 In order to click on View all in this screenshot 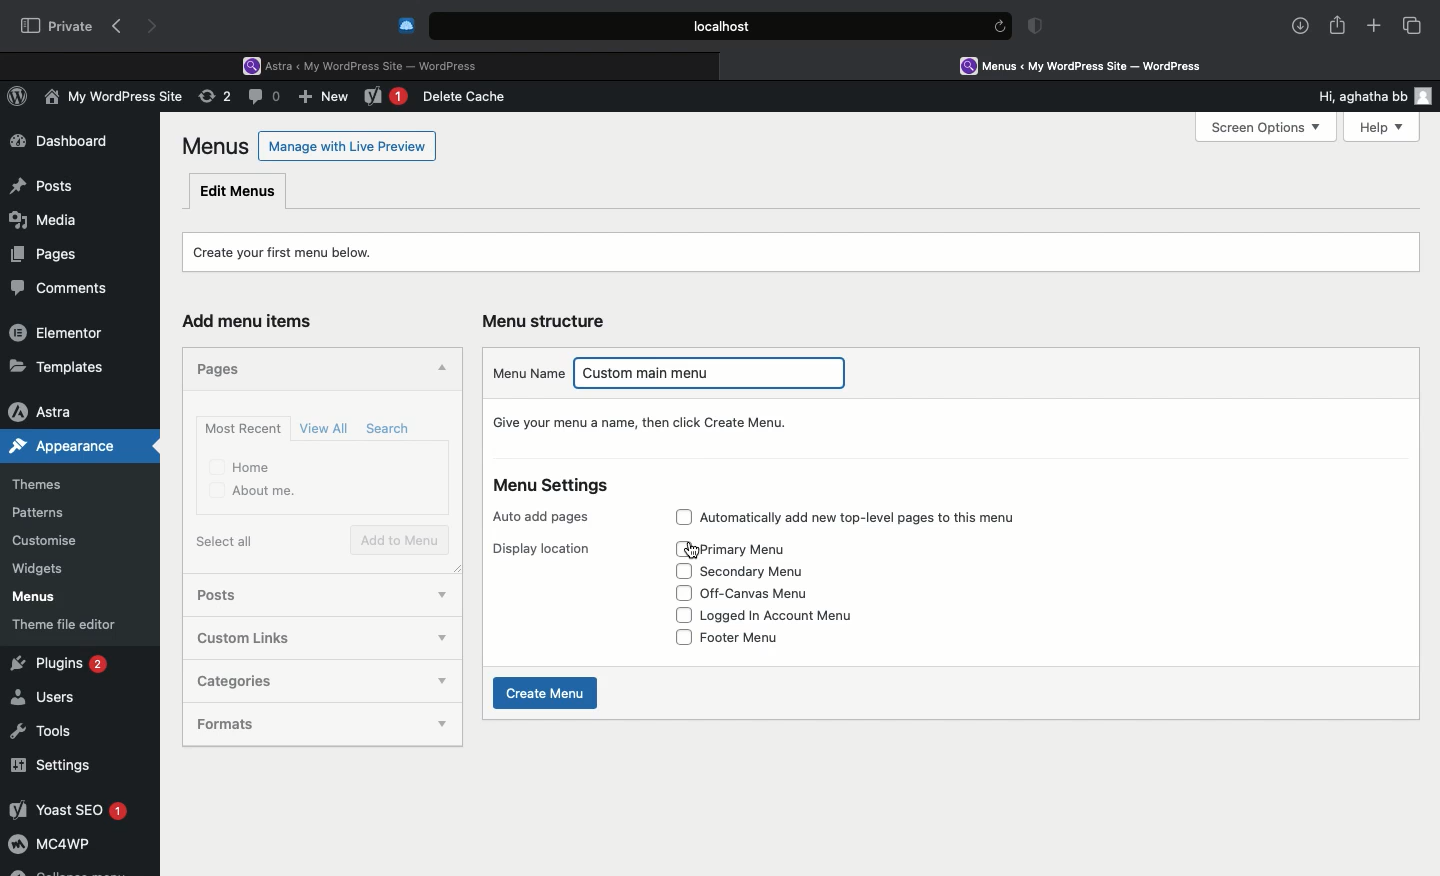, I will do `click(326, 428)`.